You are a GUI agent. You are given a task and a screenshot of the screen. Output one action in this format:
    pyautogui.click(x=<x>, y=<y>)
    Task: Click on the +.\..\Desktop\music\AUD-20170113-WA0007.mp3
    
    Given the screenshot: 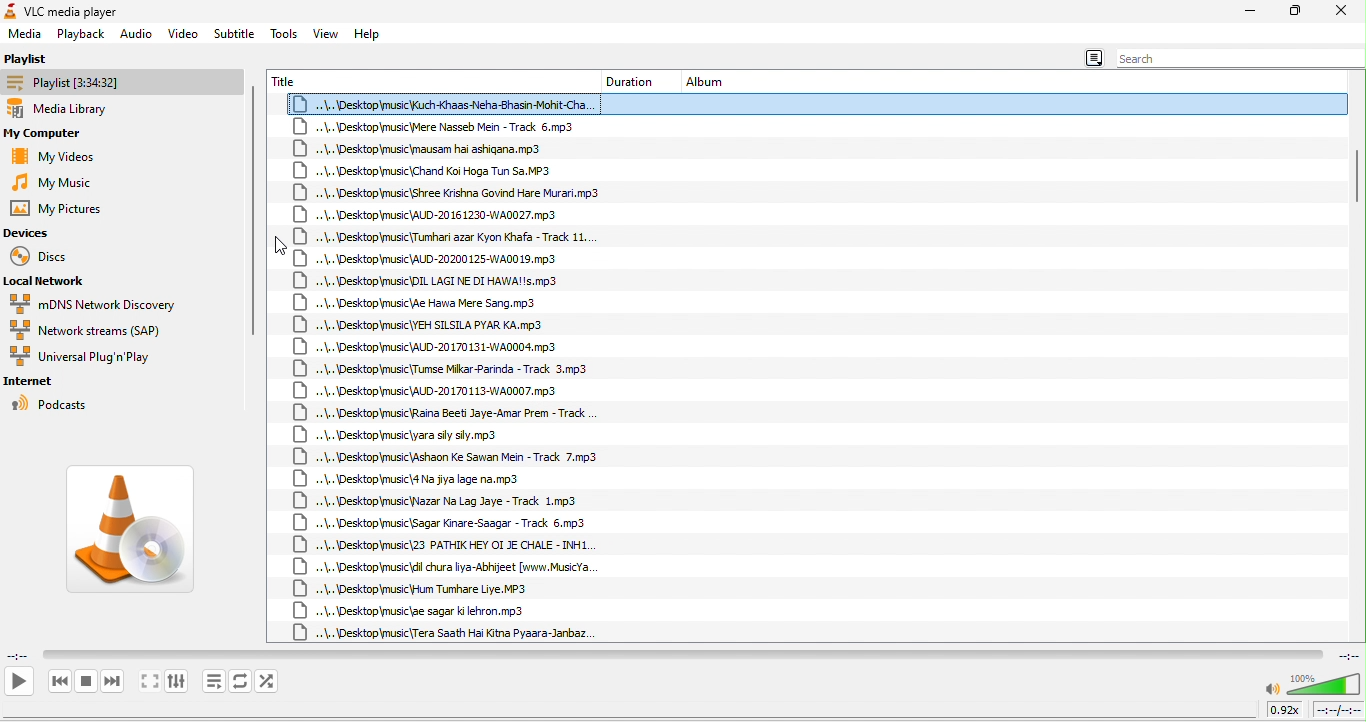 What is the action you would take?
    pyautogui.click(x=433, y=390)
    